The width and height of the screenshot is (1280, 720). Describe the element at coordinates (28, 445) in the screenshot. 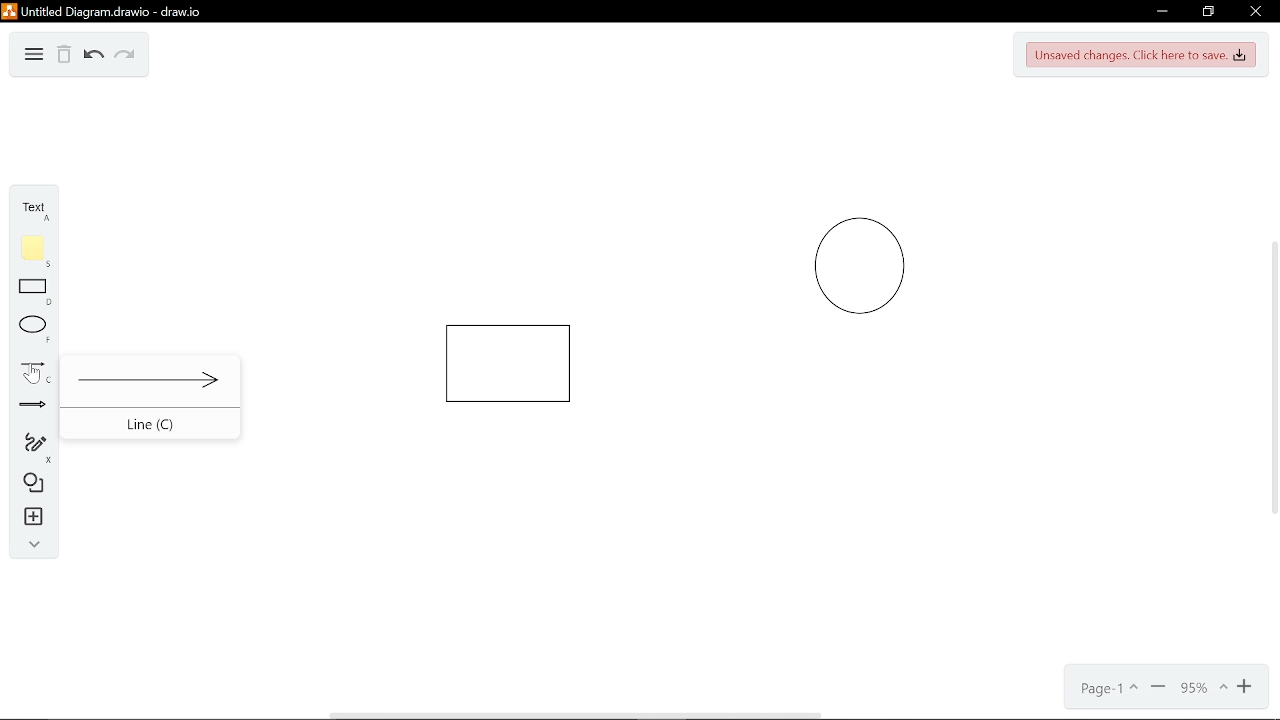

I see `Freehand` at that location.